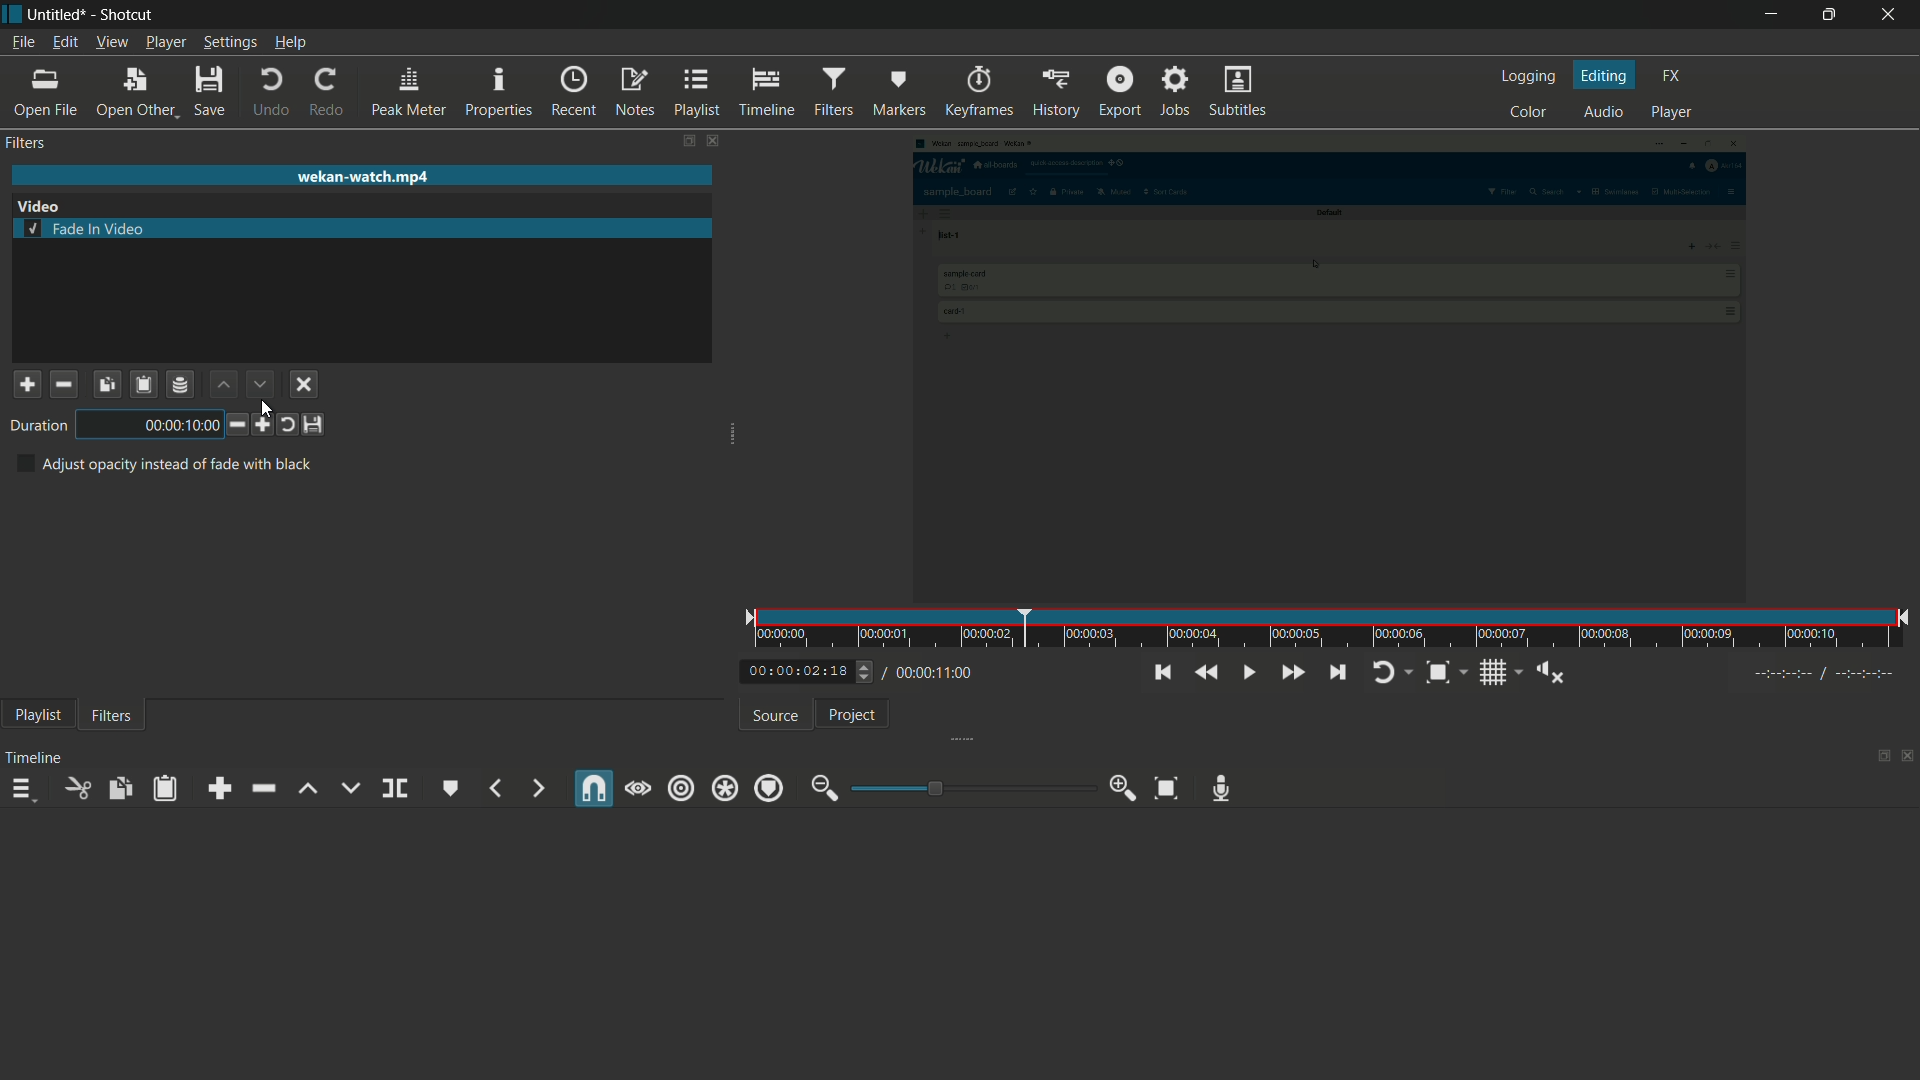  What do you see at coordinates (112, 717) in the screenshot?
I see `filters` at bounding box center [112, 717].